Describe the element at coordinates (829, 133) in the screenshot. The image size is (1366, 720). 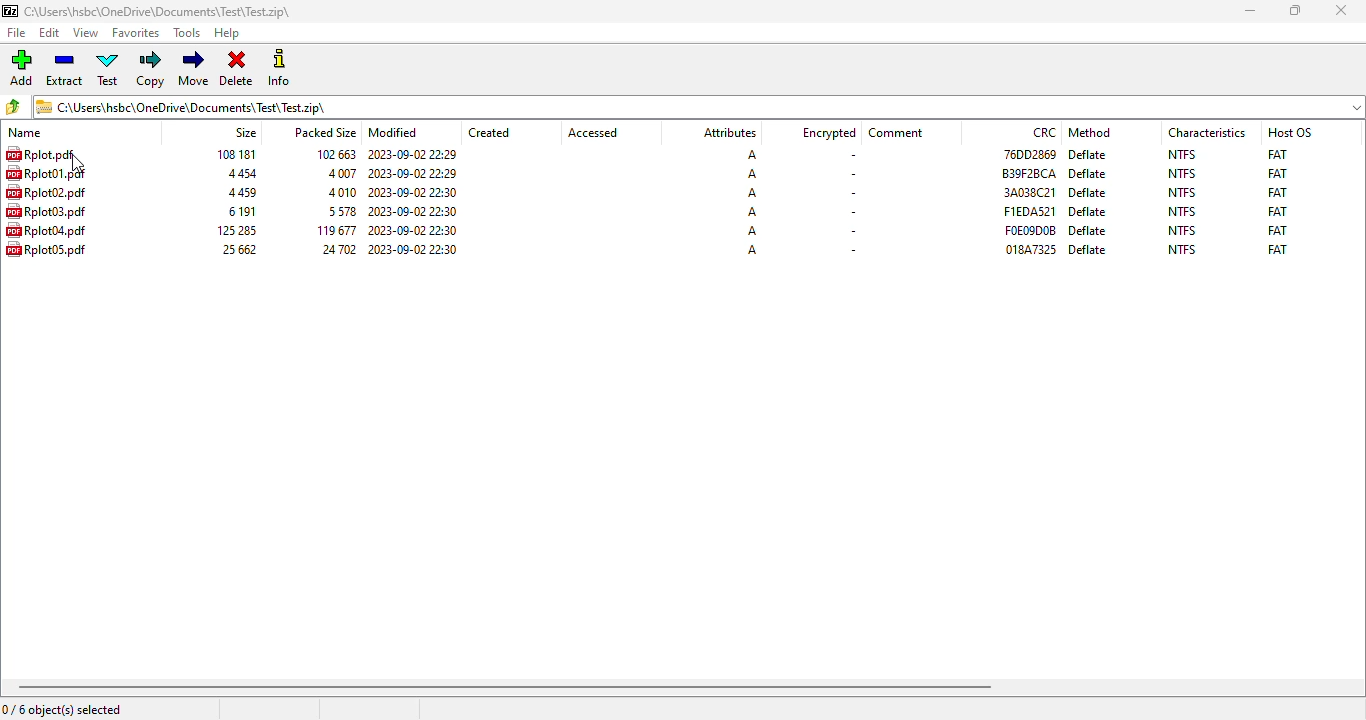
I see `encrypted` at that location.